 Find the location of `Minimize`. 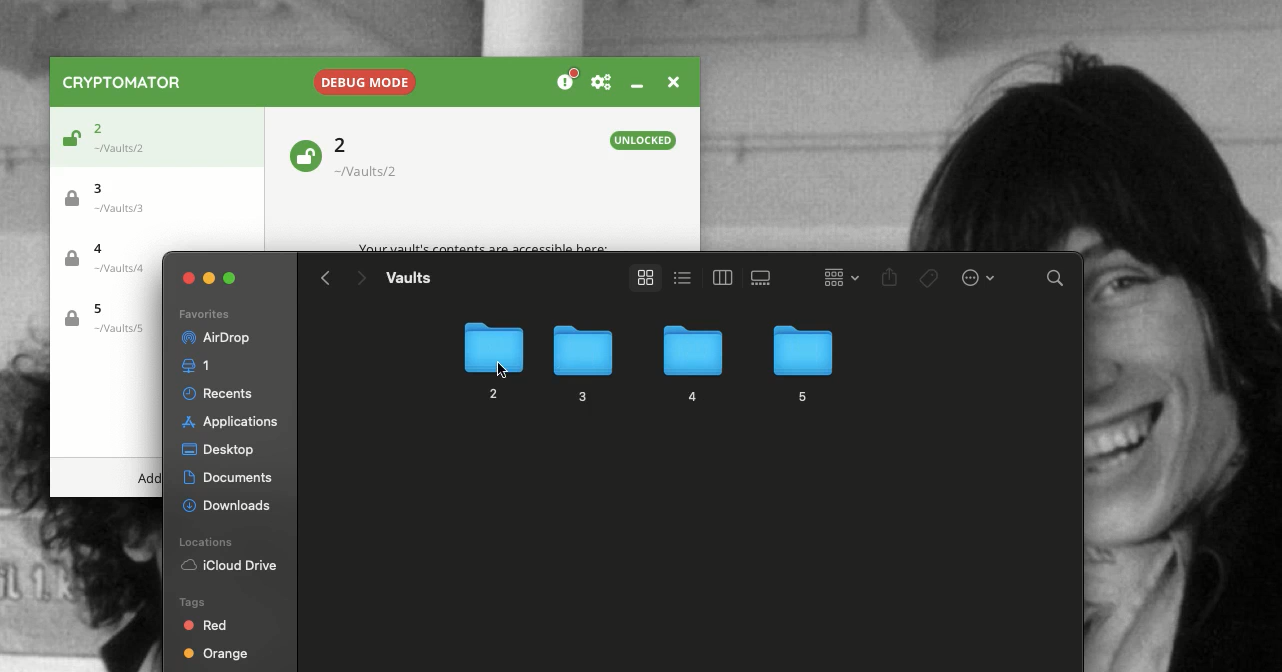

Minimize is located at coordinates (210, 276).